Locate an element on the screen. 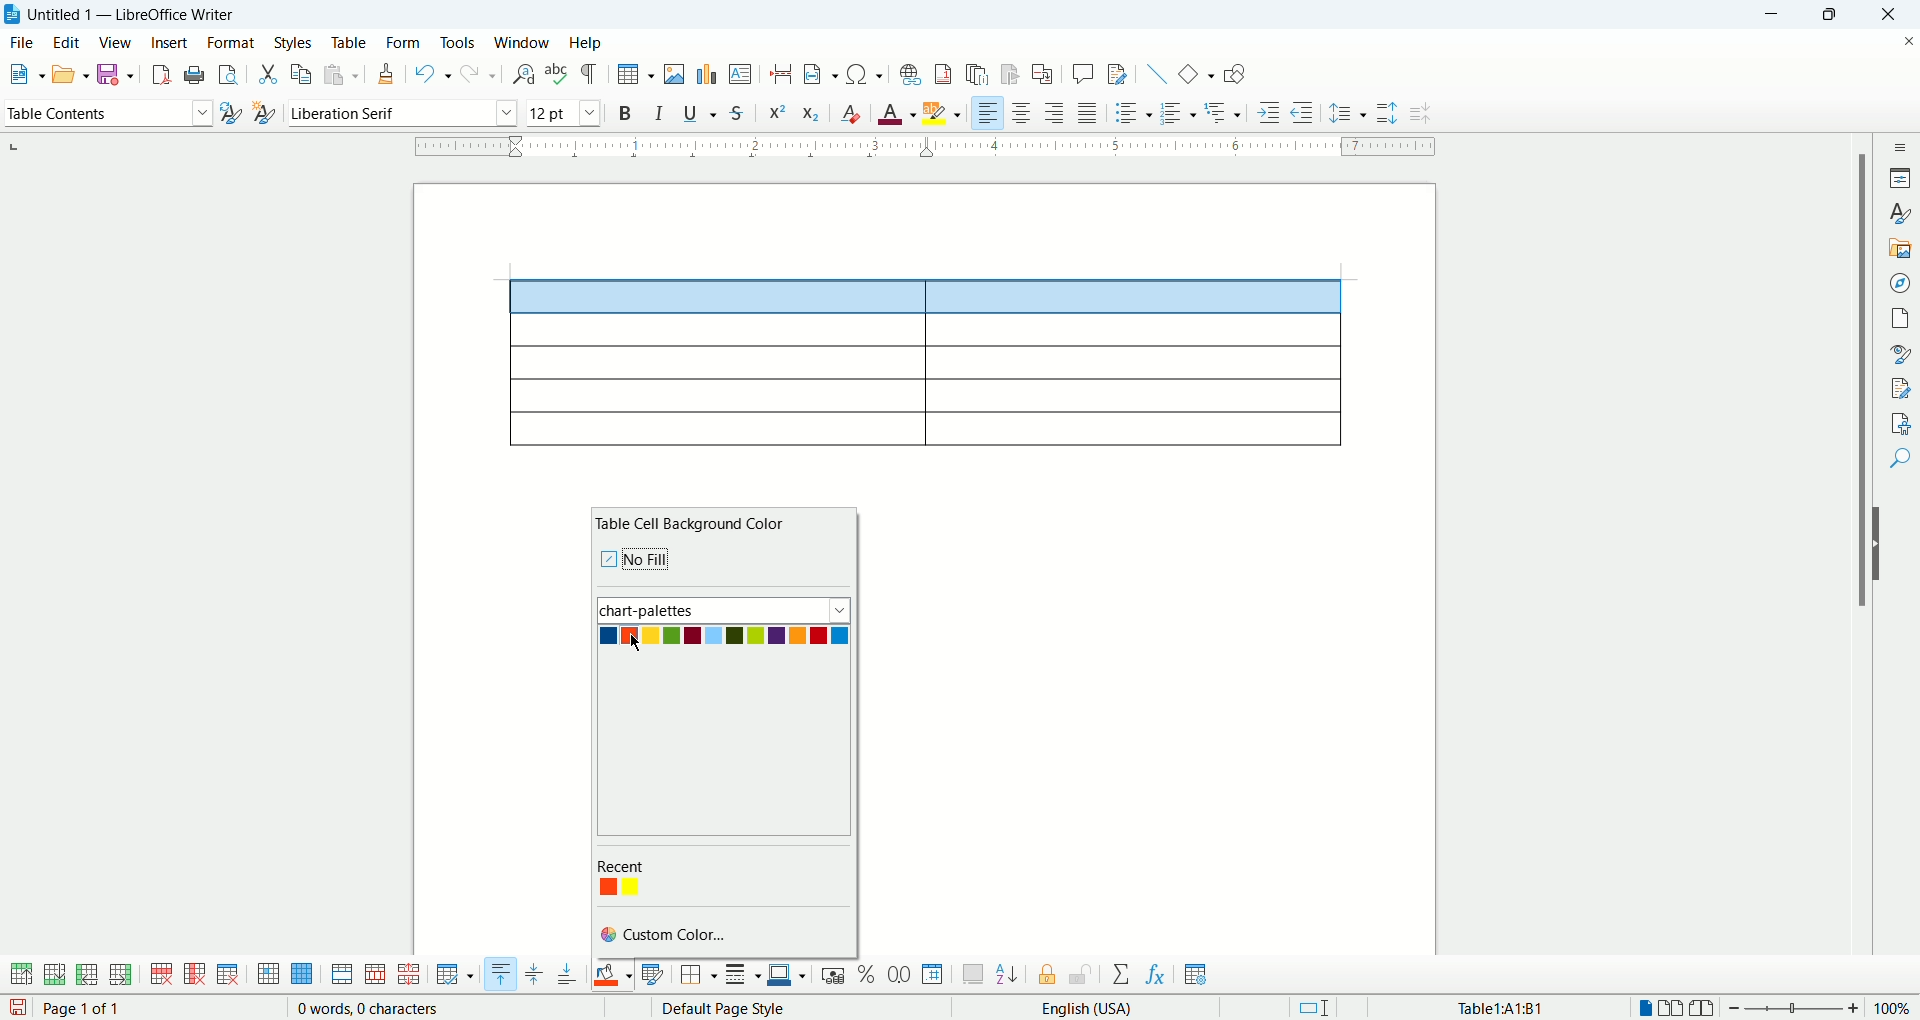 Image resolution: width=1920 pixels, height=1020 pixels. find is located at coordinates (1901, 461).